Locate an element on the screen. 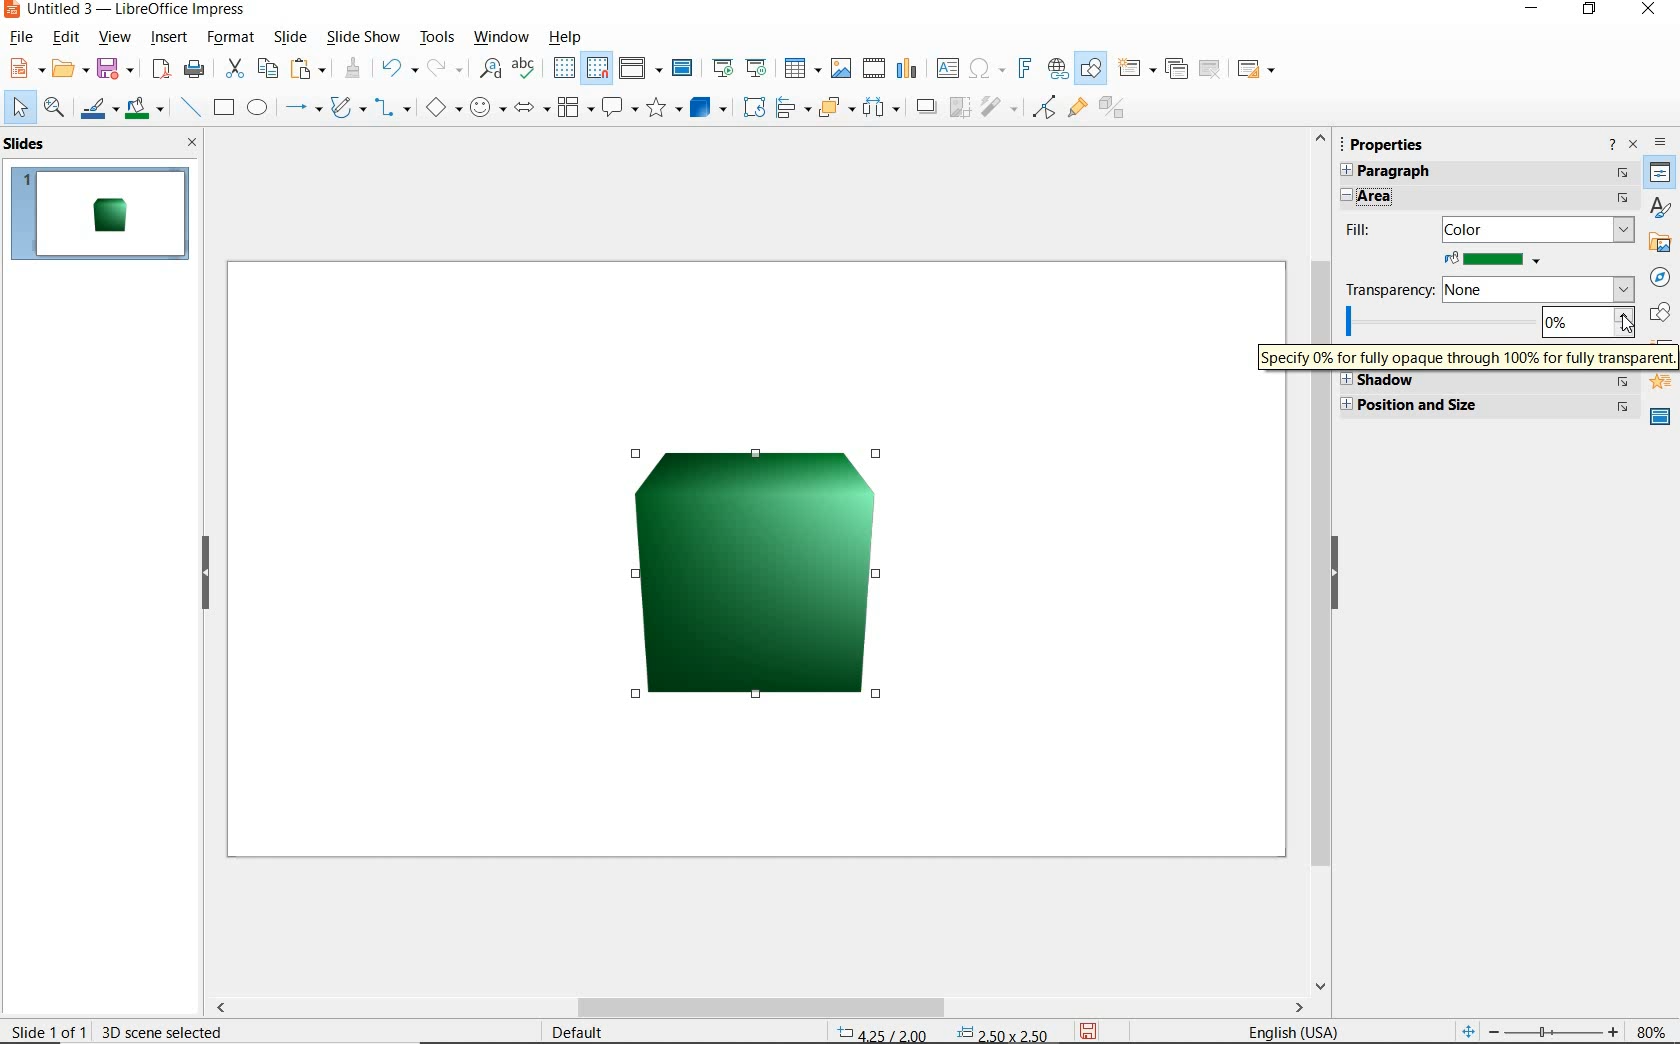  insert image is located at coordinates (841, 69).